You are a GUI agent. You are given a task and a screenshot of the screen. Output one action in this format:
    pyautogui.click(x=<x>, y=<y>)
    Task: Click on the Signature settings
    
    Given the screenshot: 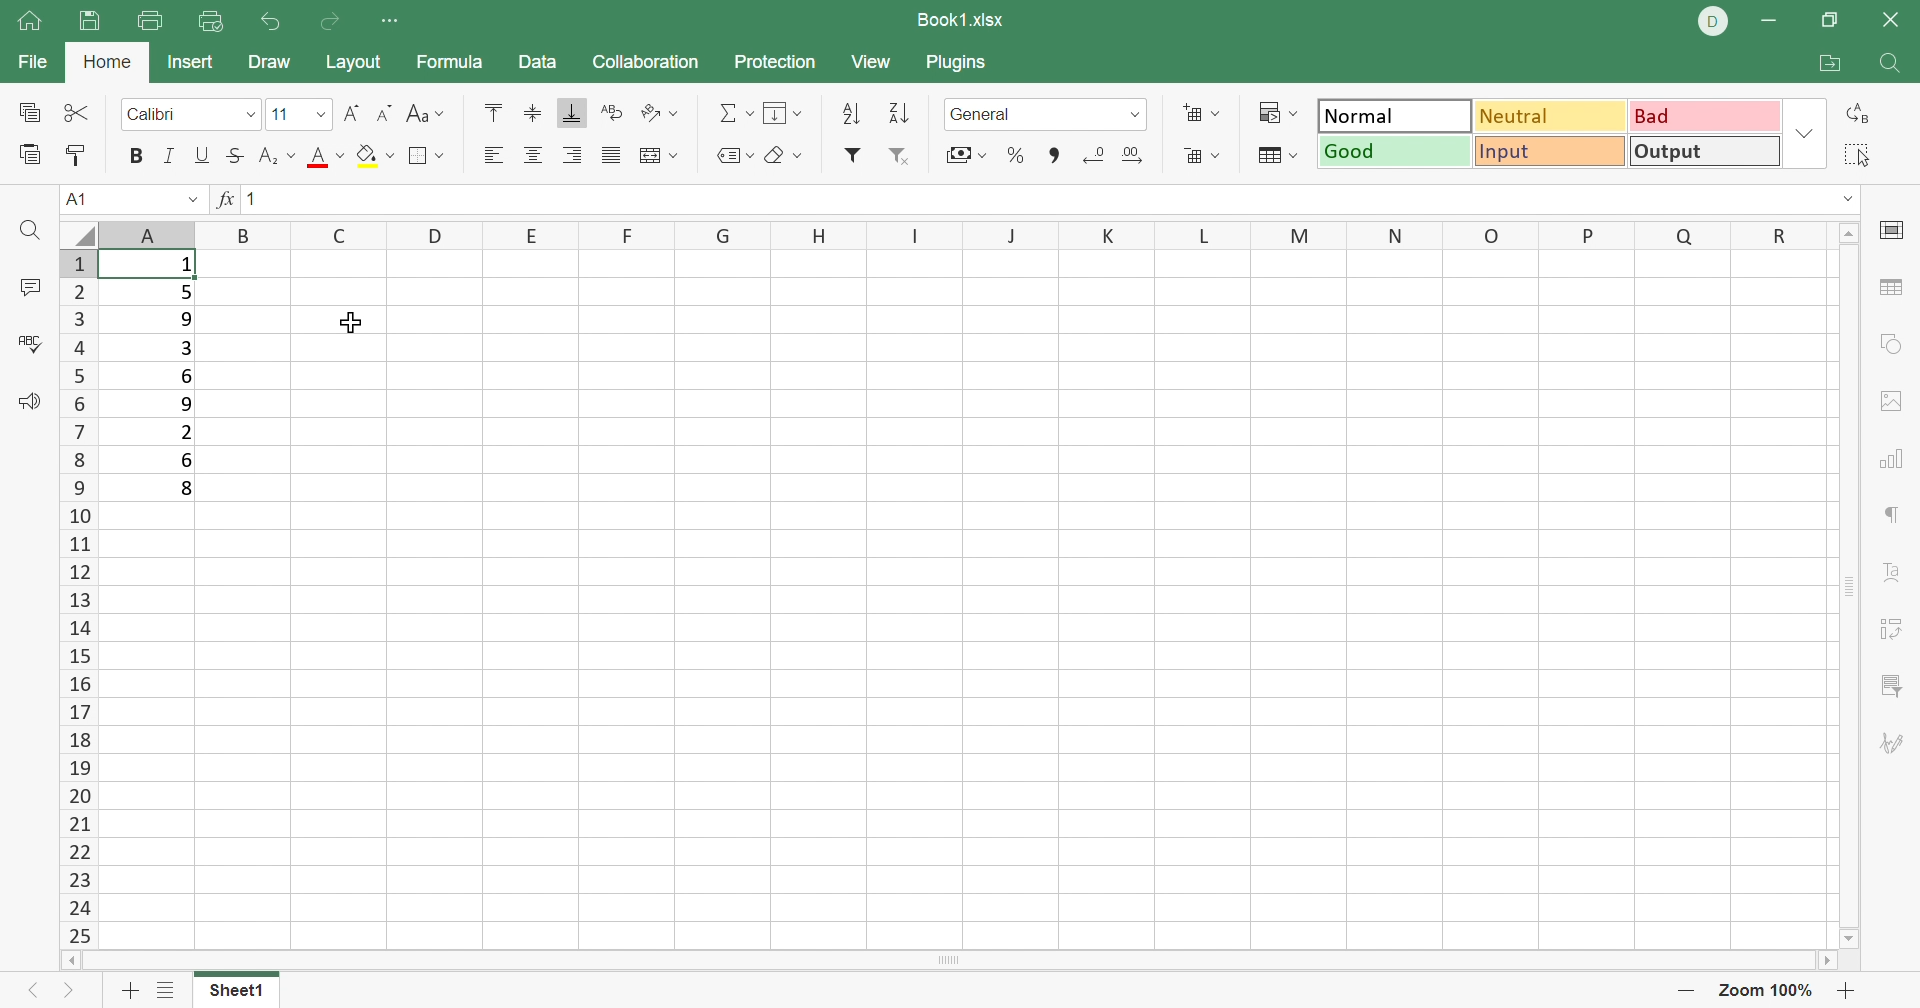 What is the action you would take?
    pyautogui.click(x=1893, y=742)
    